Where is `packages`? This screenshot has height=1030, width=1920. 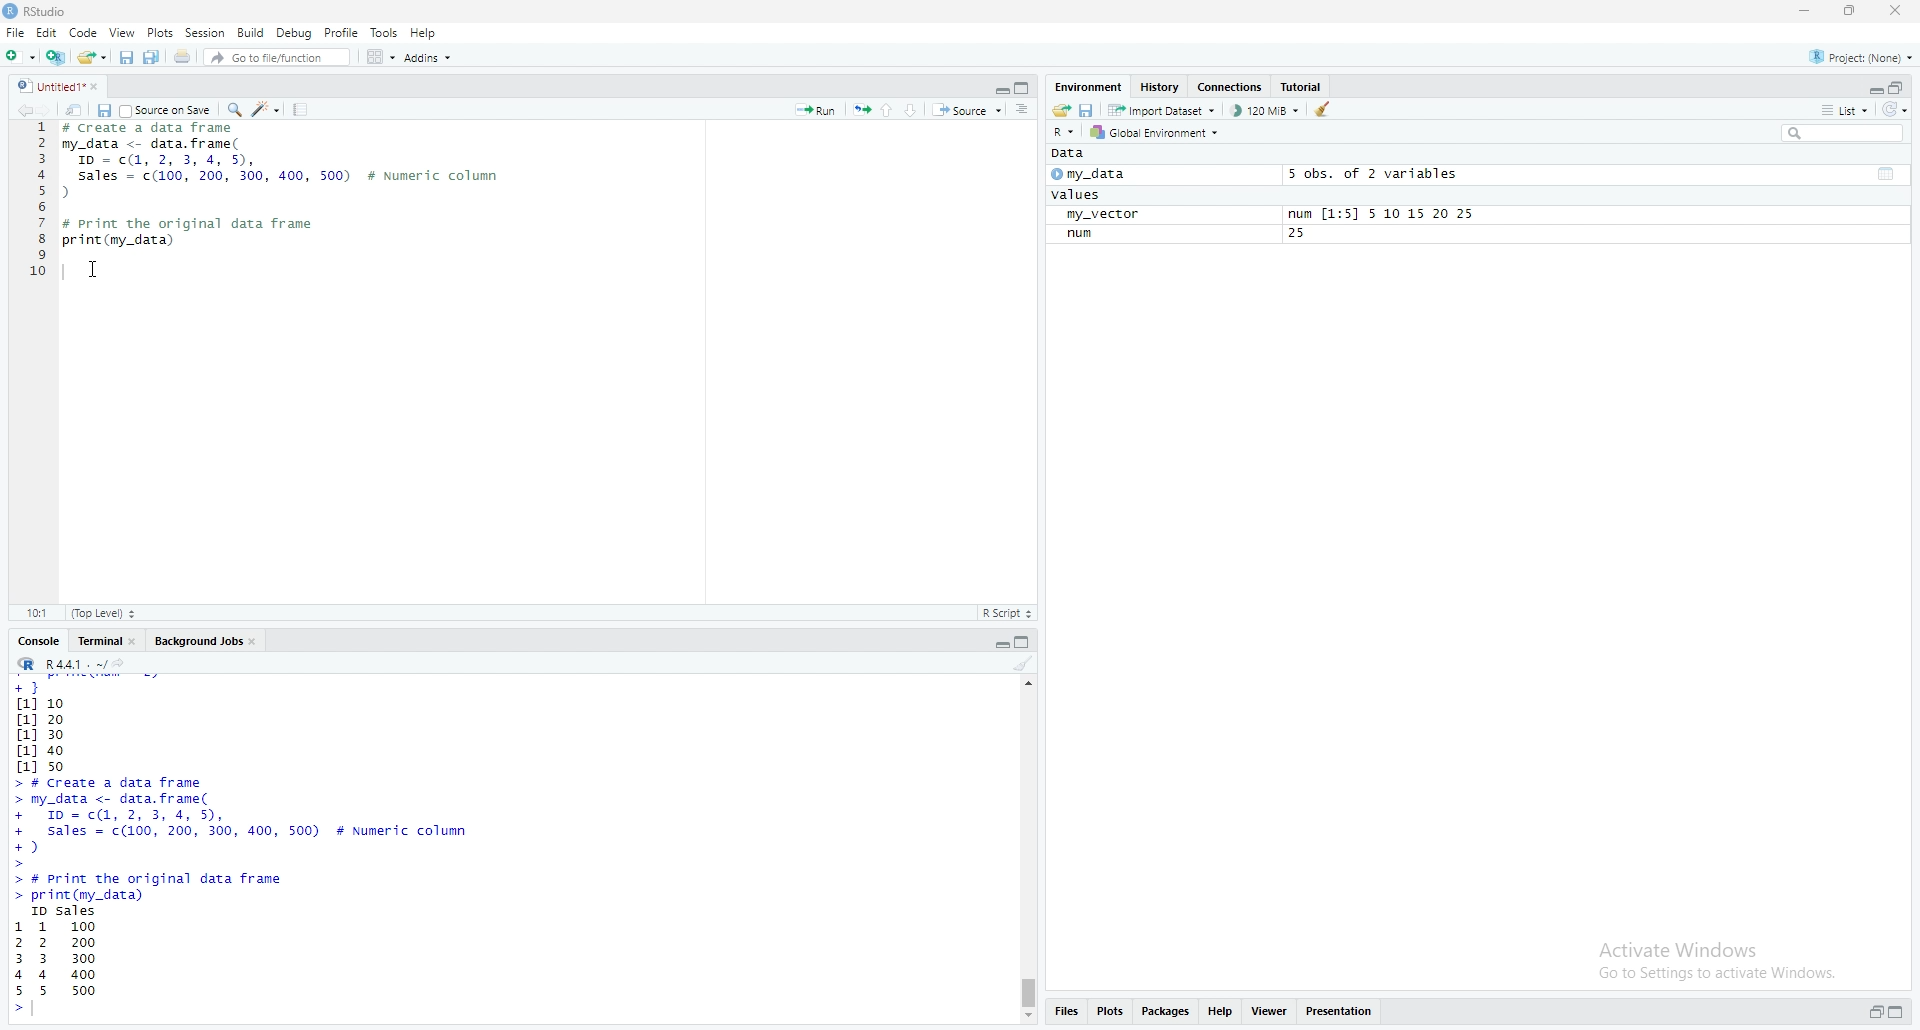 packages is located at coordinates (1163, 1015).